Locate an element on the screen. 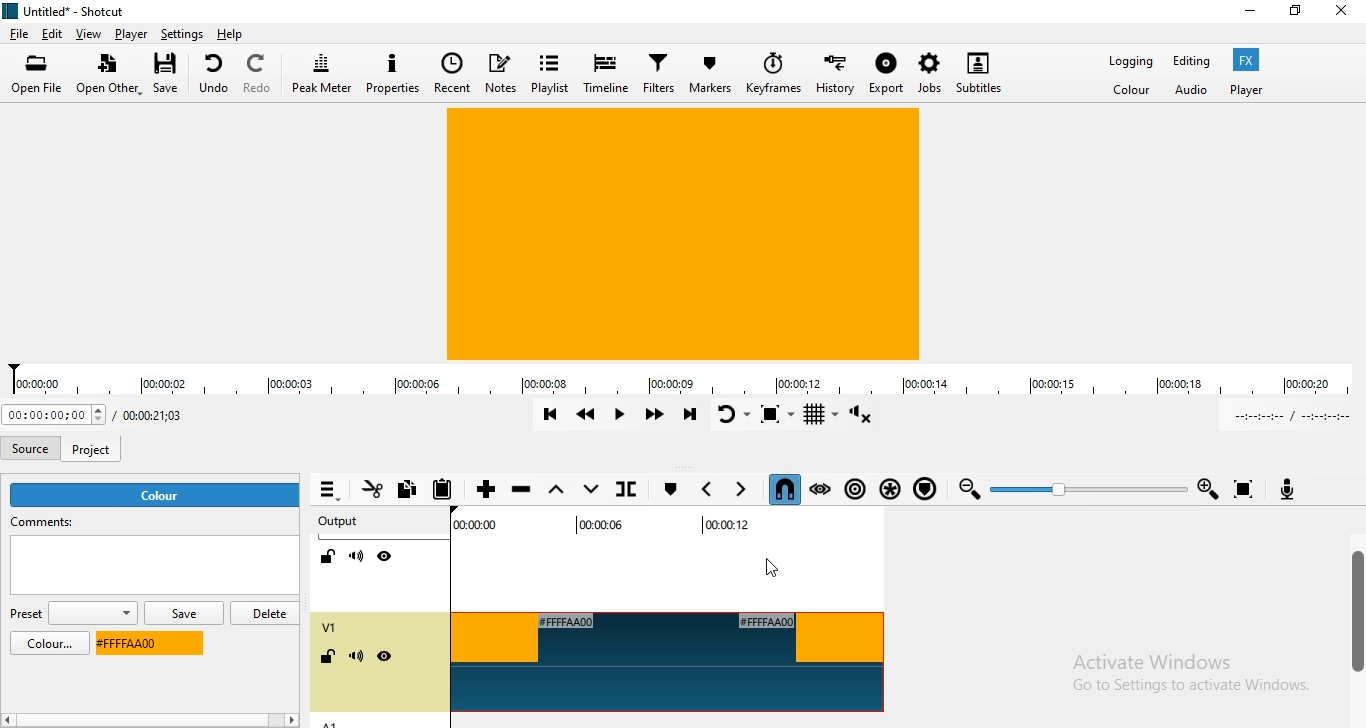 The image size is (1366, 728). Play quickly forward is located at coordinates (656, 416).